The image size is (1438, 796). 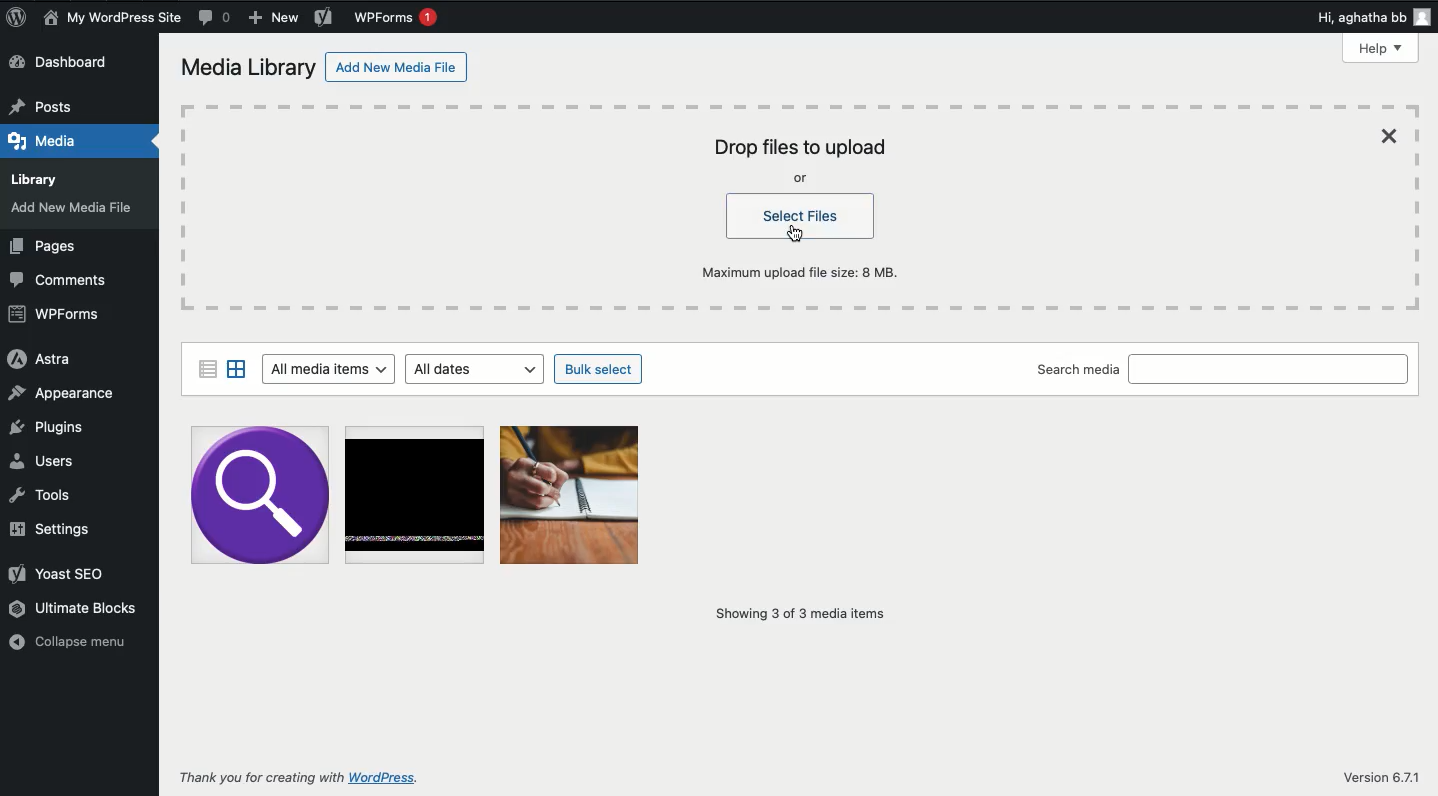 I want to click on New, so click(x=275, y=20).